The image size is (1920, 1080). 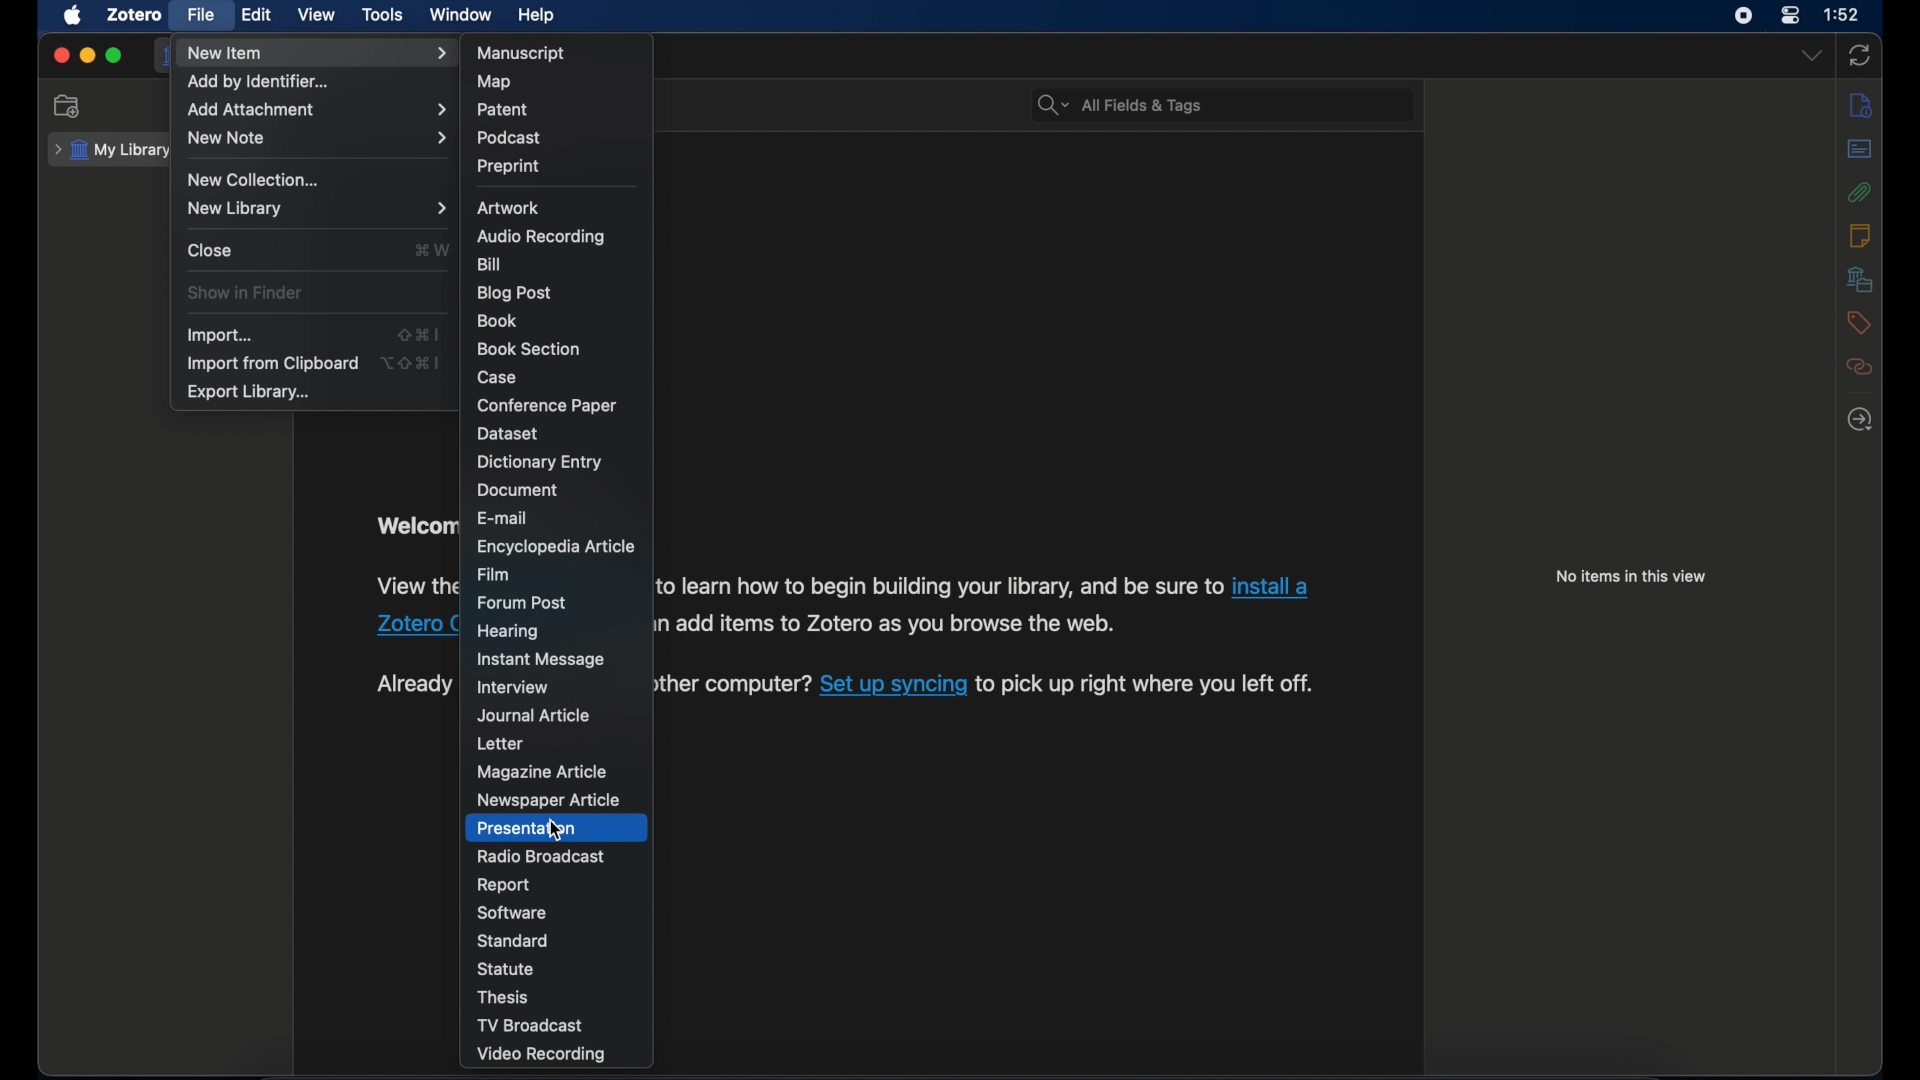 What do you see at coordinates (257, 180) in the screenshot?
I see `new collection` at bounding box center [257, 180].